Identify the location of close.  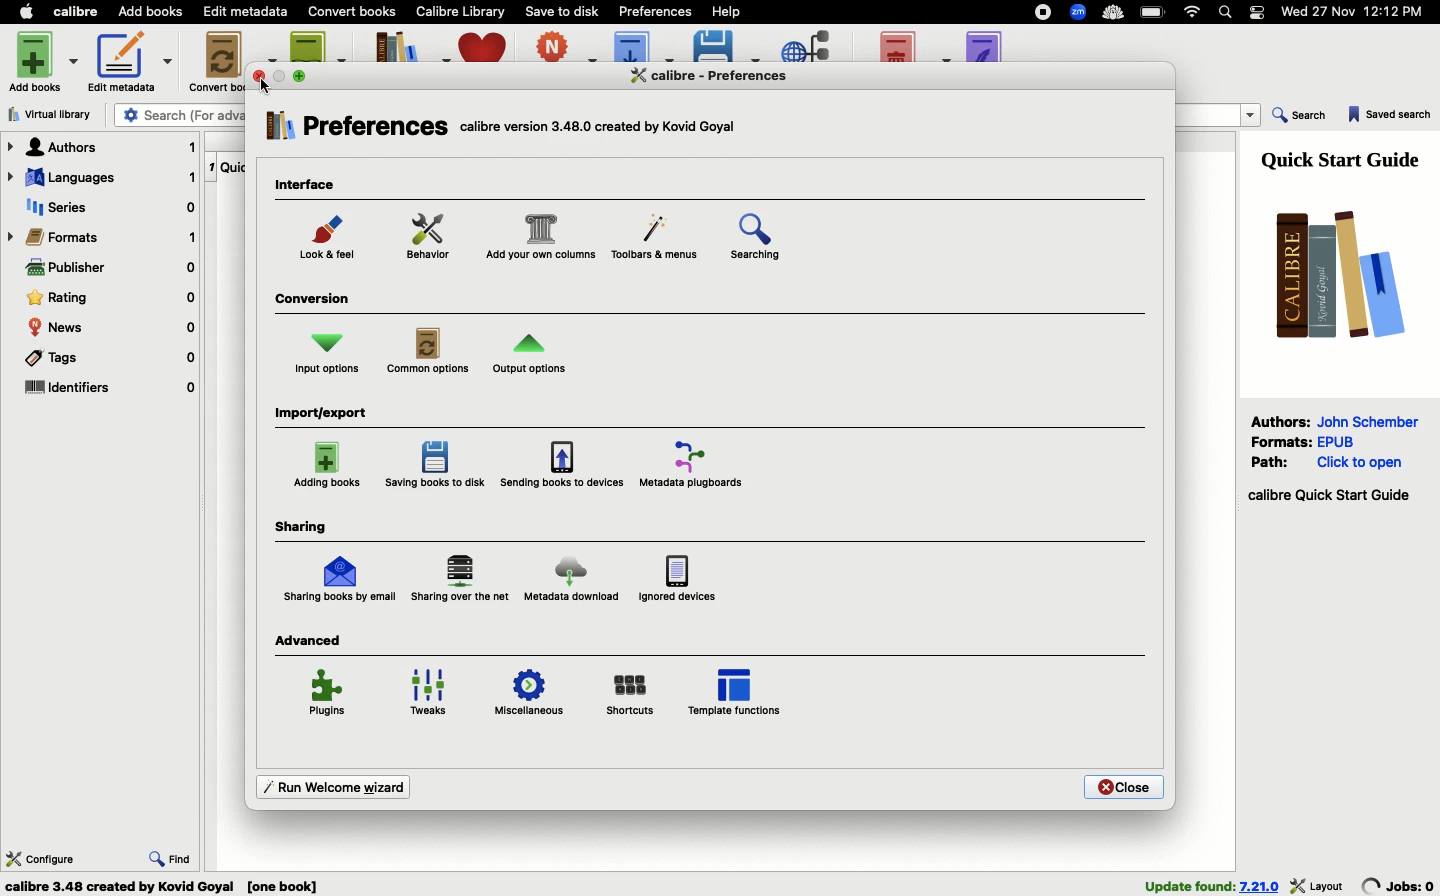
(260, 76).